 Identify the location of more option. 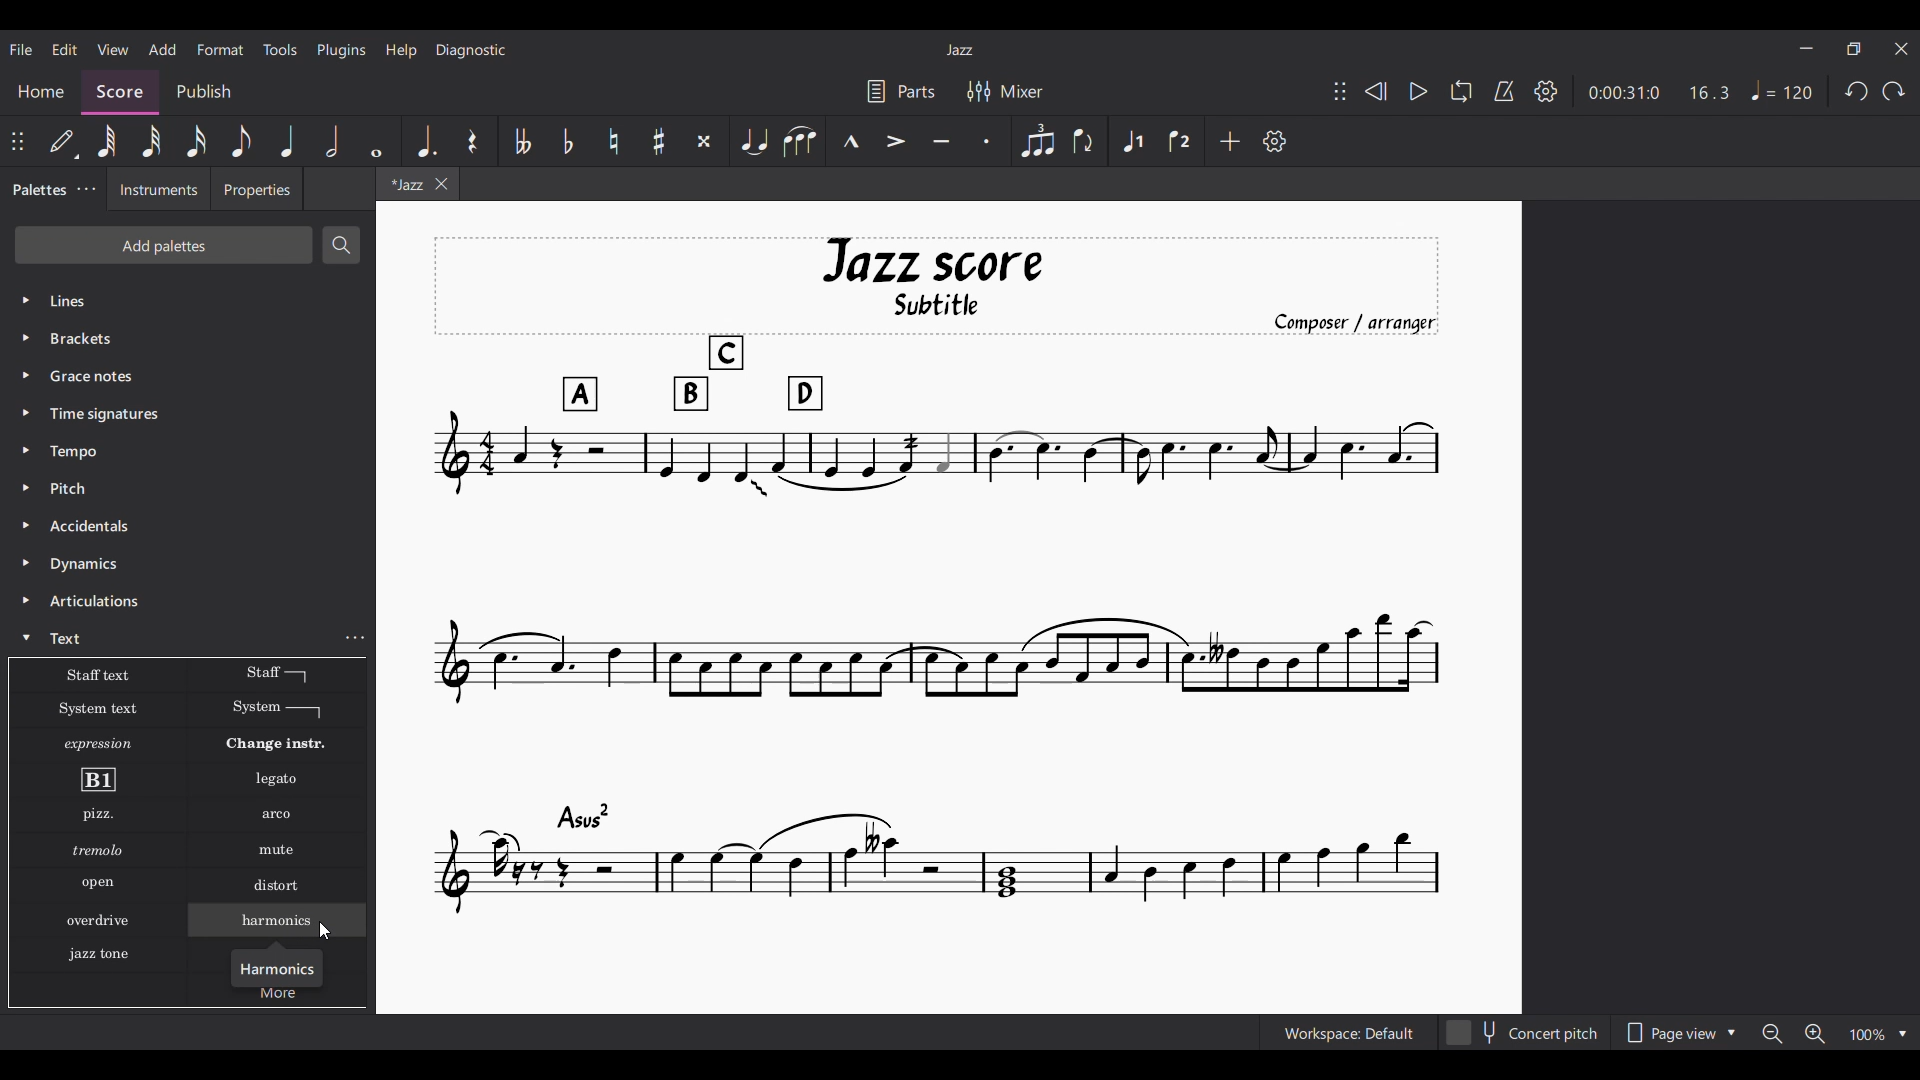
(358, 638).